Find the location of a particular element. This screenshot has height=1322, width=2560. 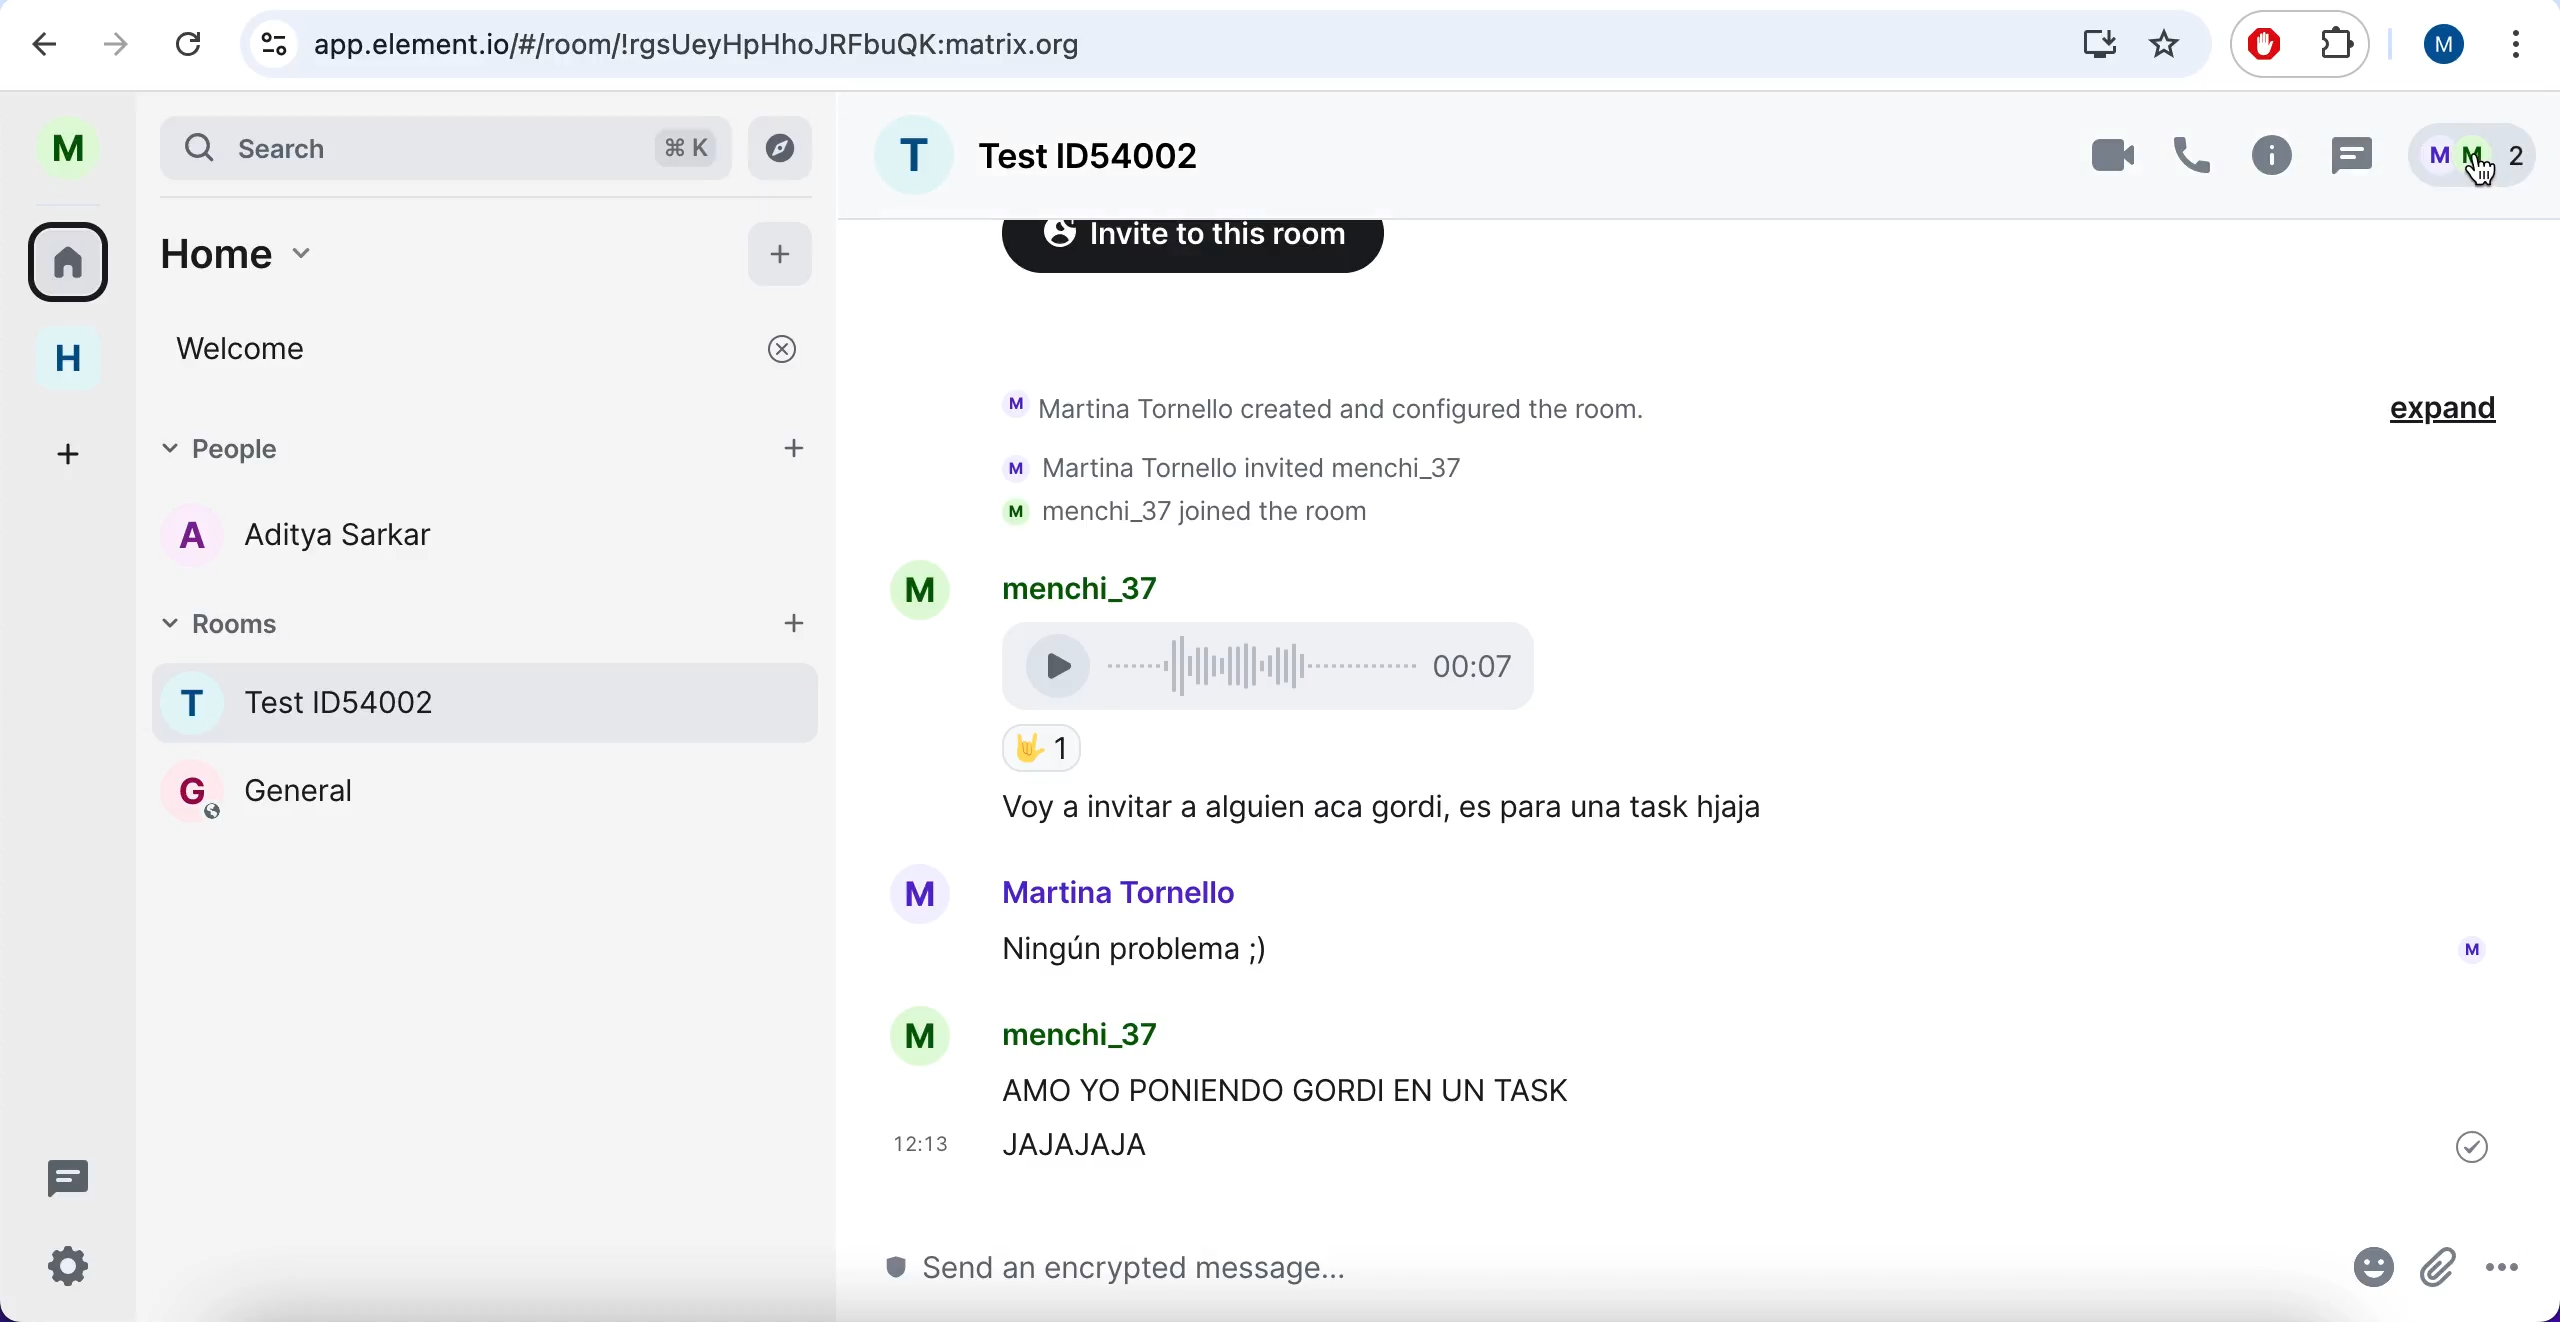

emoji is located at coordinates (2362, 1270).